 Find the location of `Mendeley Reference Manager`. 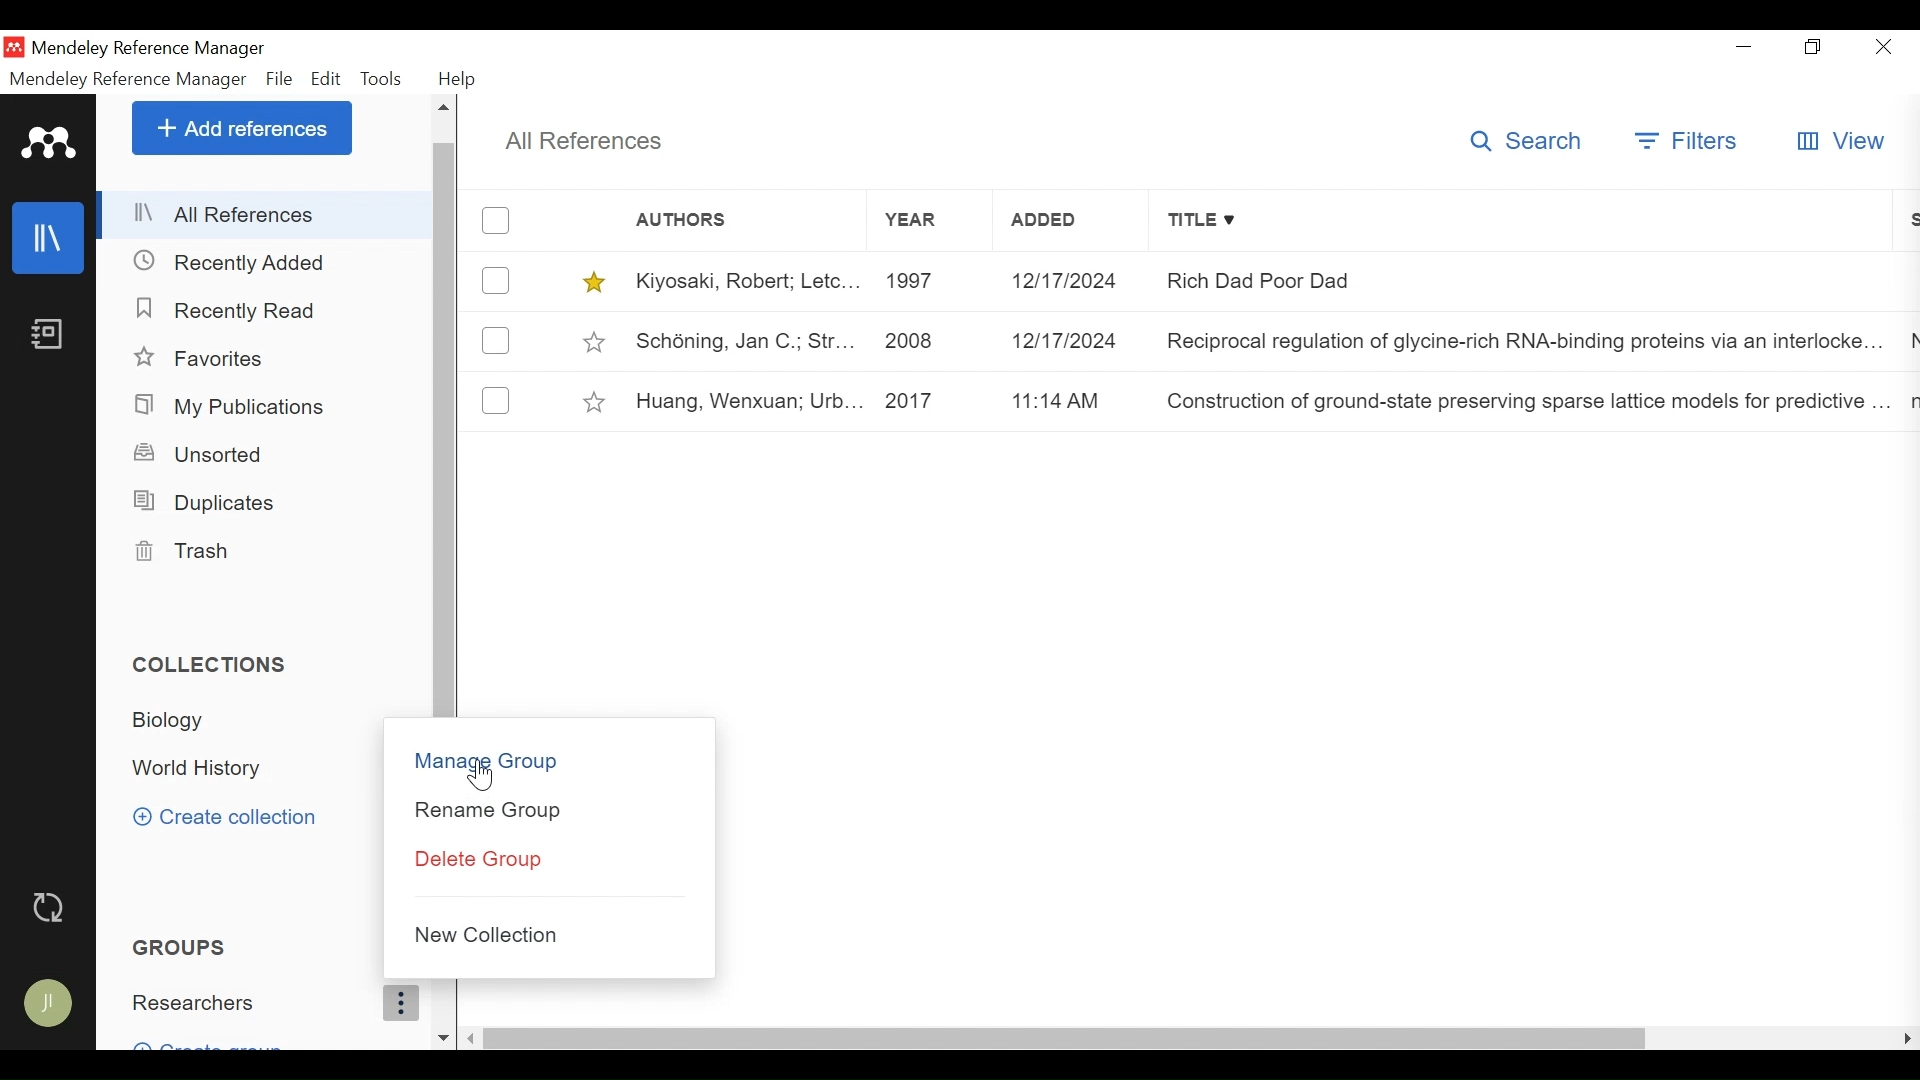

Mendeley Reference Manager is located at coordinates (129, 79).